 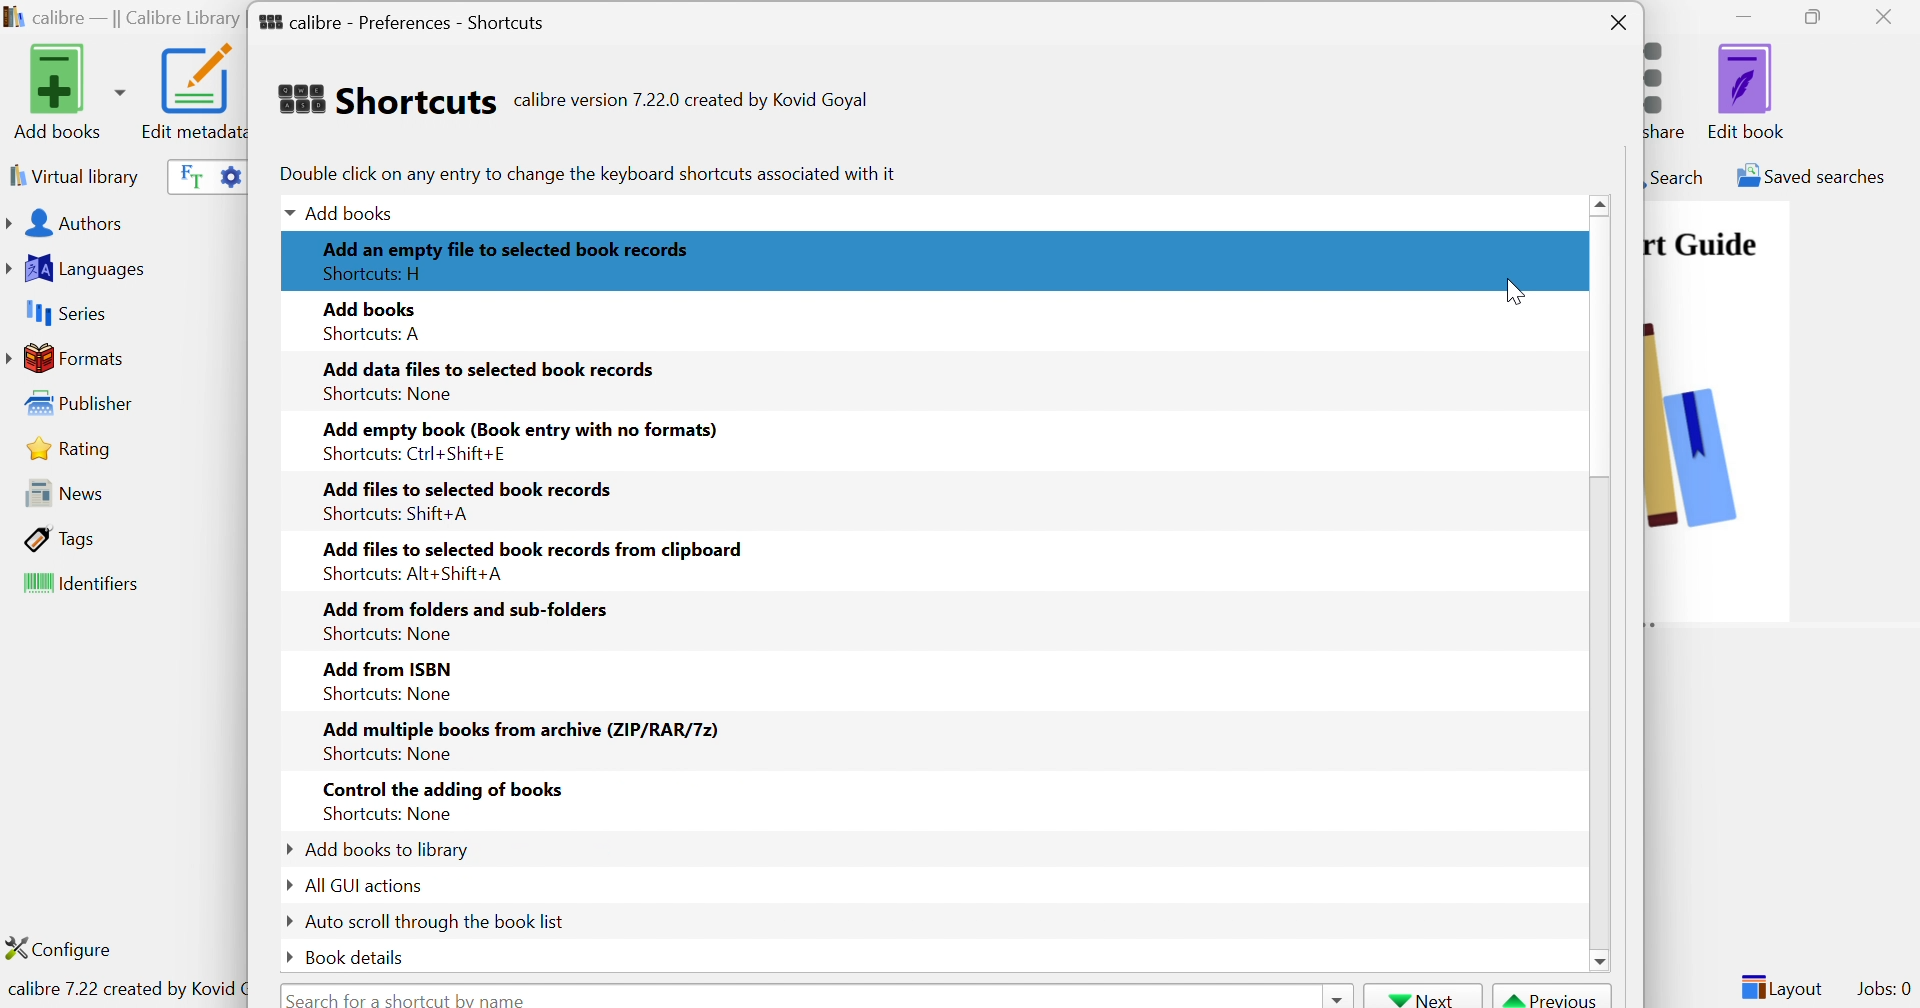 I want to click on Add from ISBN, so click(x=387, y=667).